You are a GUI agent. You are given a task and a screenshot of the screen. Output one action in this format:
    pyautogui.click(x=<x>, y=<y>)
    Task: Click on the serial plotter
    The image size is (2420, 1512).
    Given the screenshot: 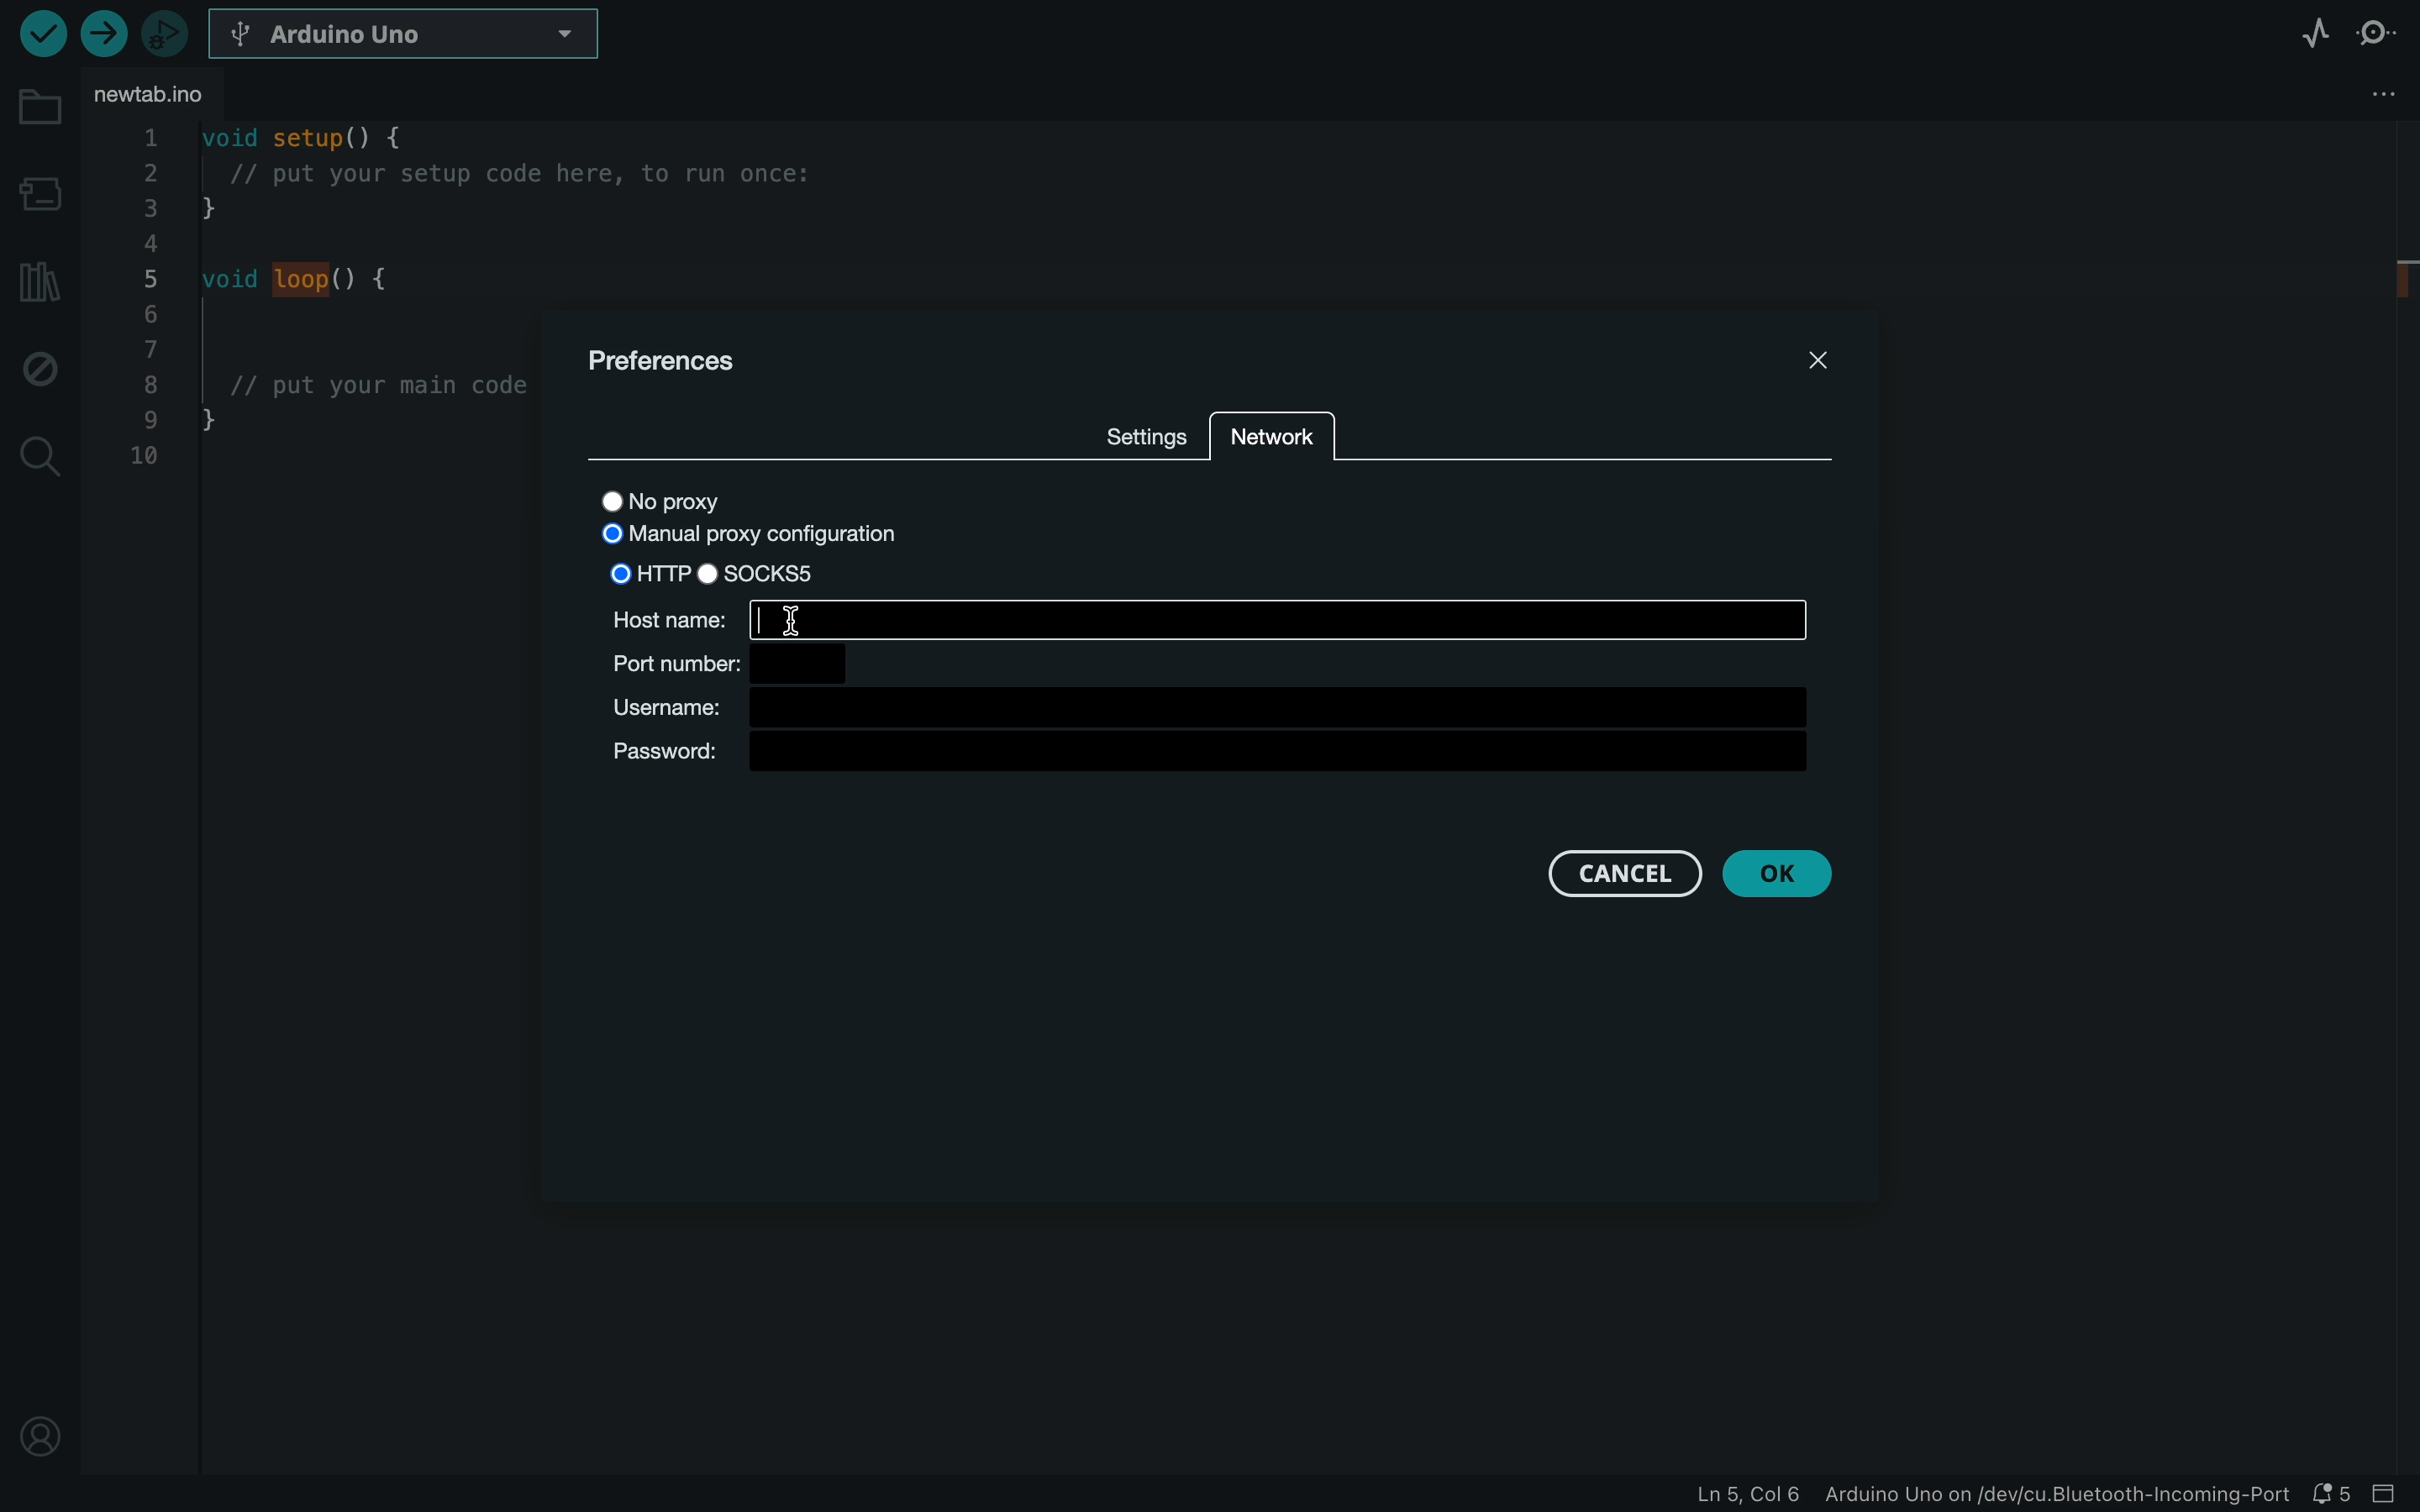 What is the action you would take?
    pyautogui.click(x=2313, y=32)
    